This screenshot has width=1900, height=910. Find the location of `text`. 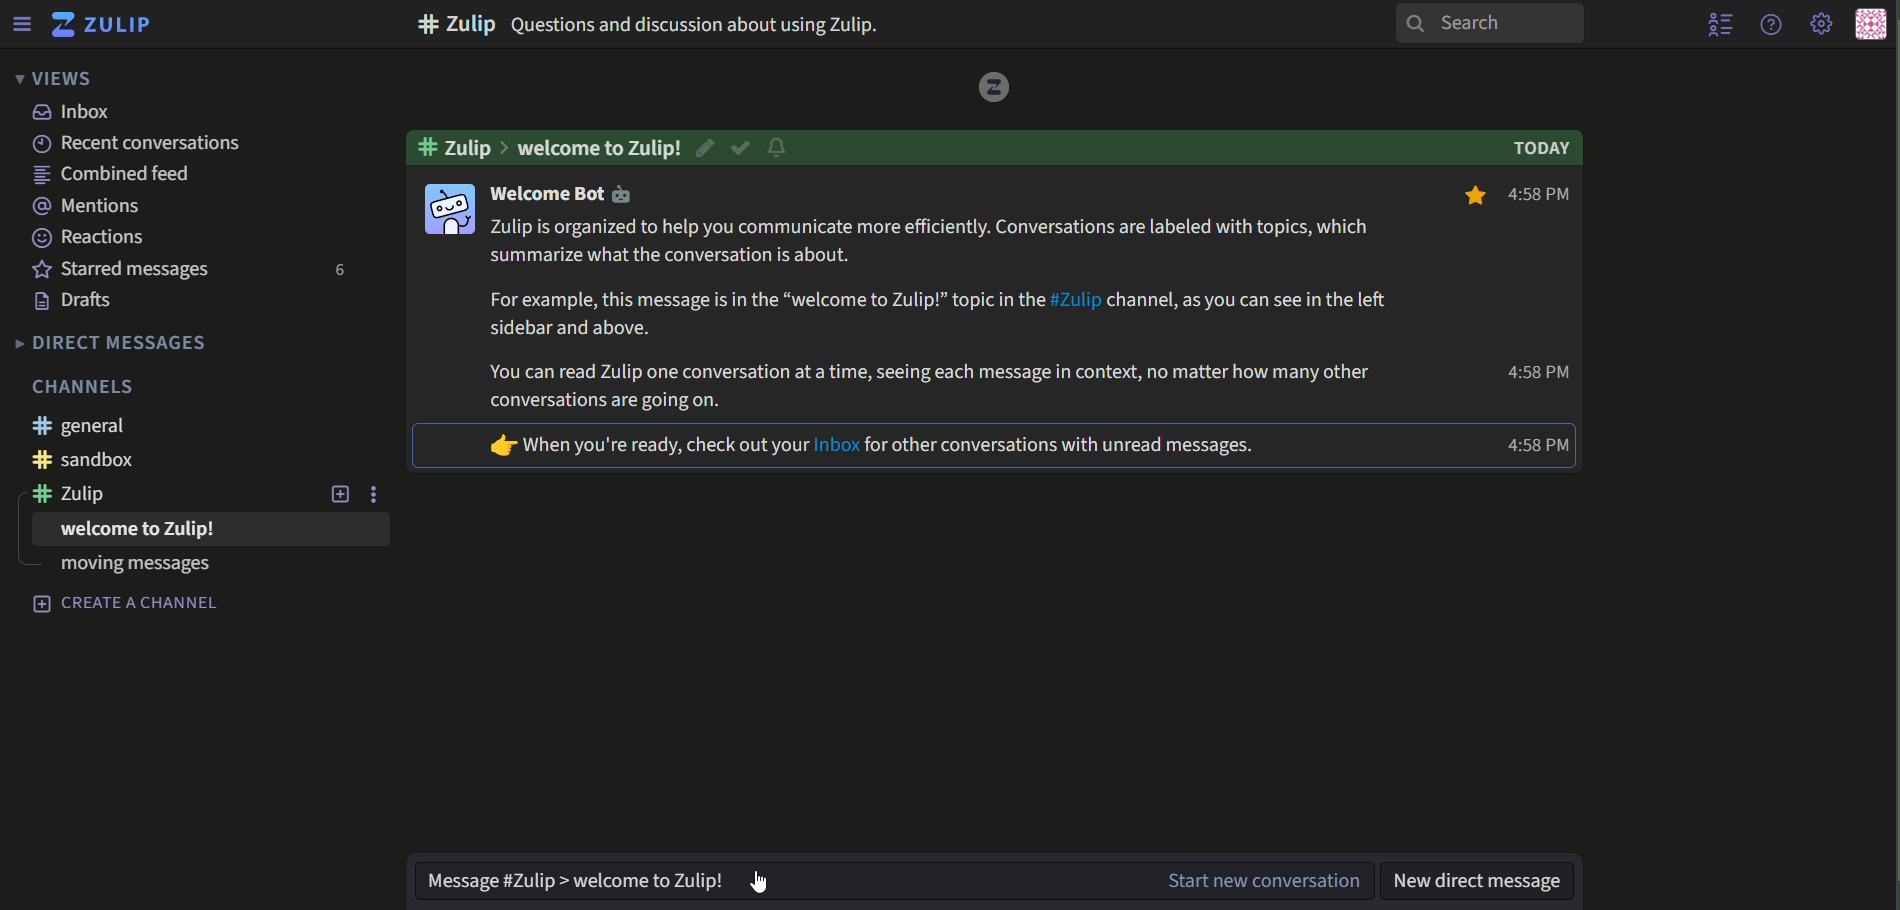

text is located at coordinates (81, 426).